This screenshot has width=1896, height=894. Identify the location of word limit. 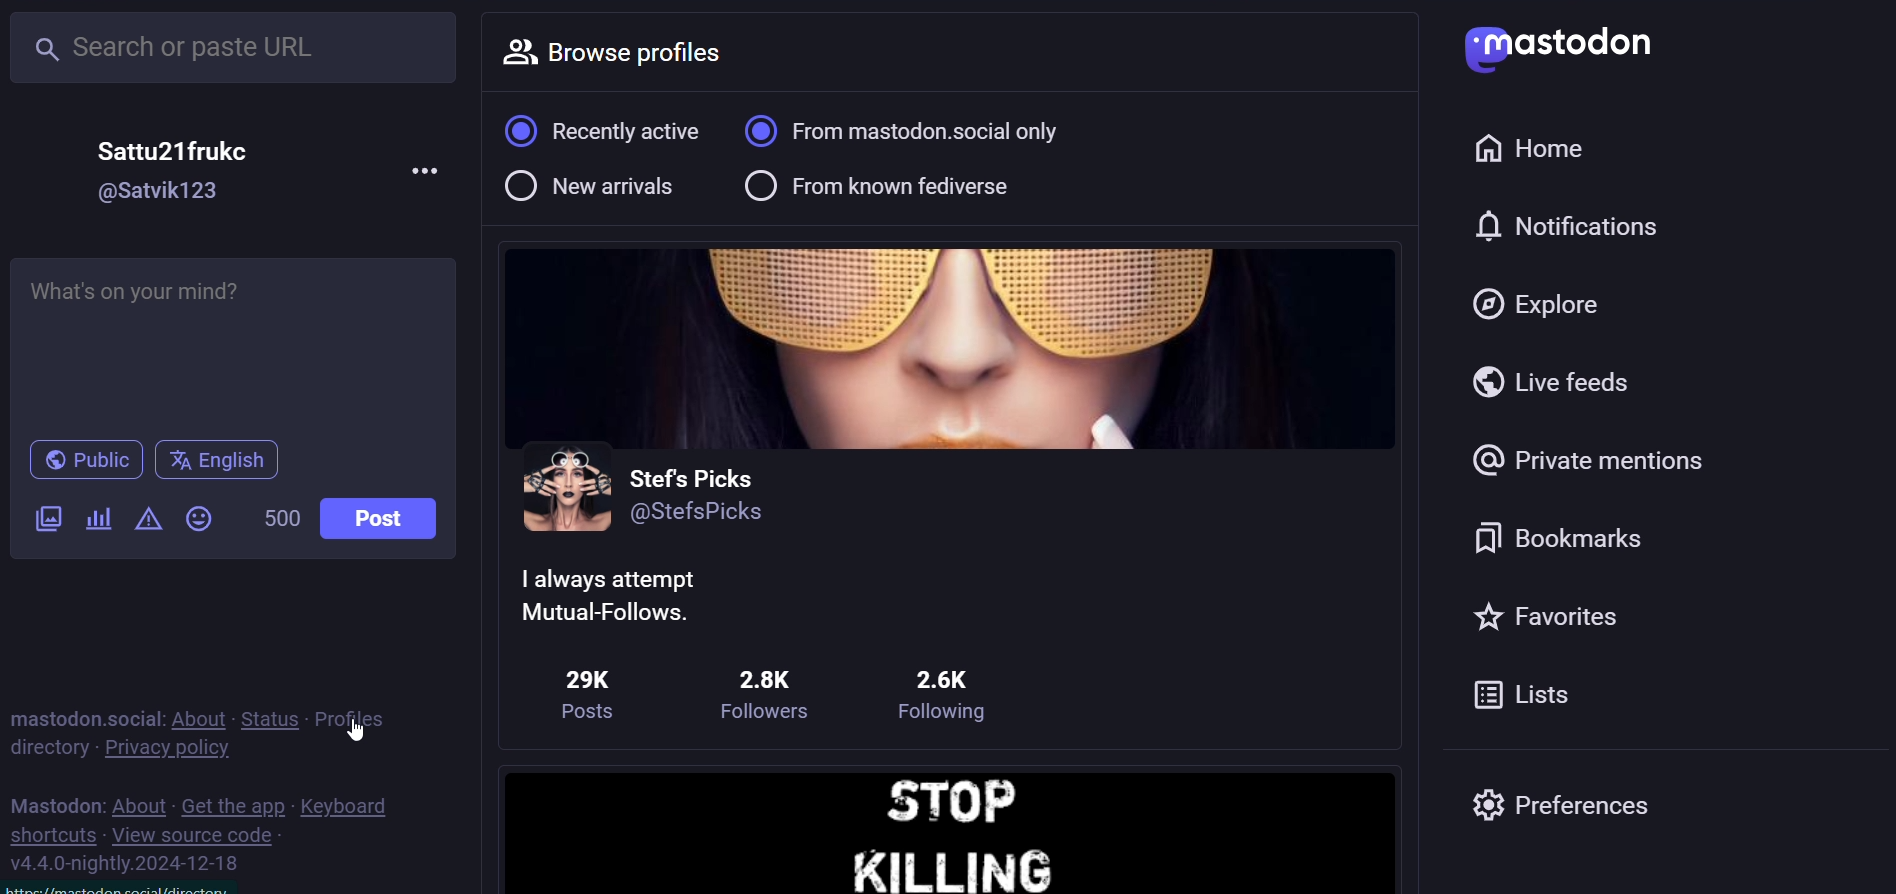
(282, 517).